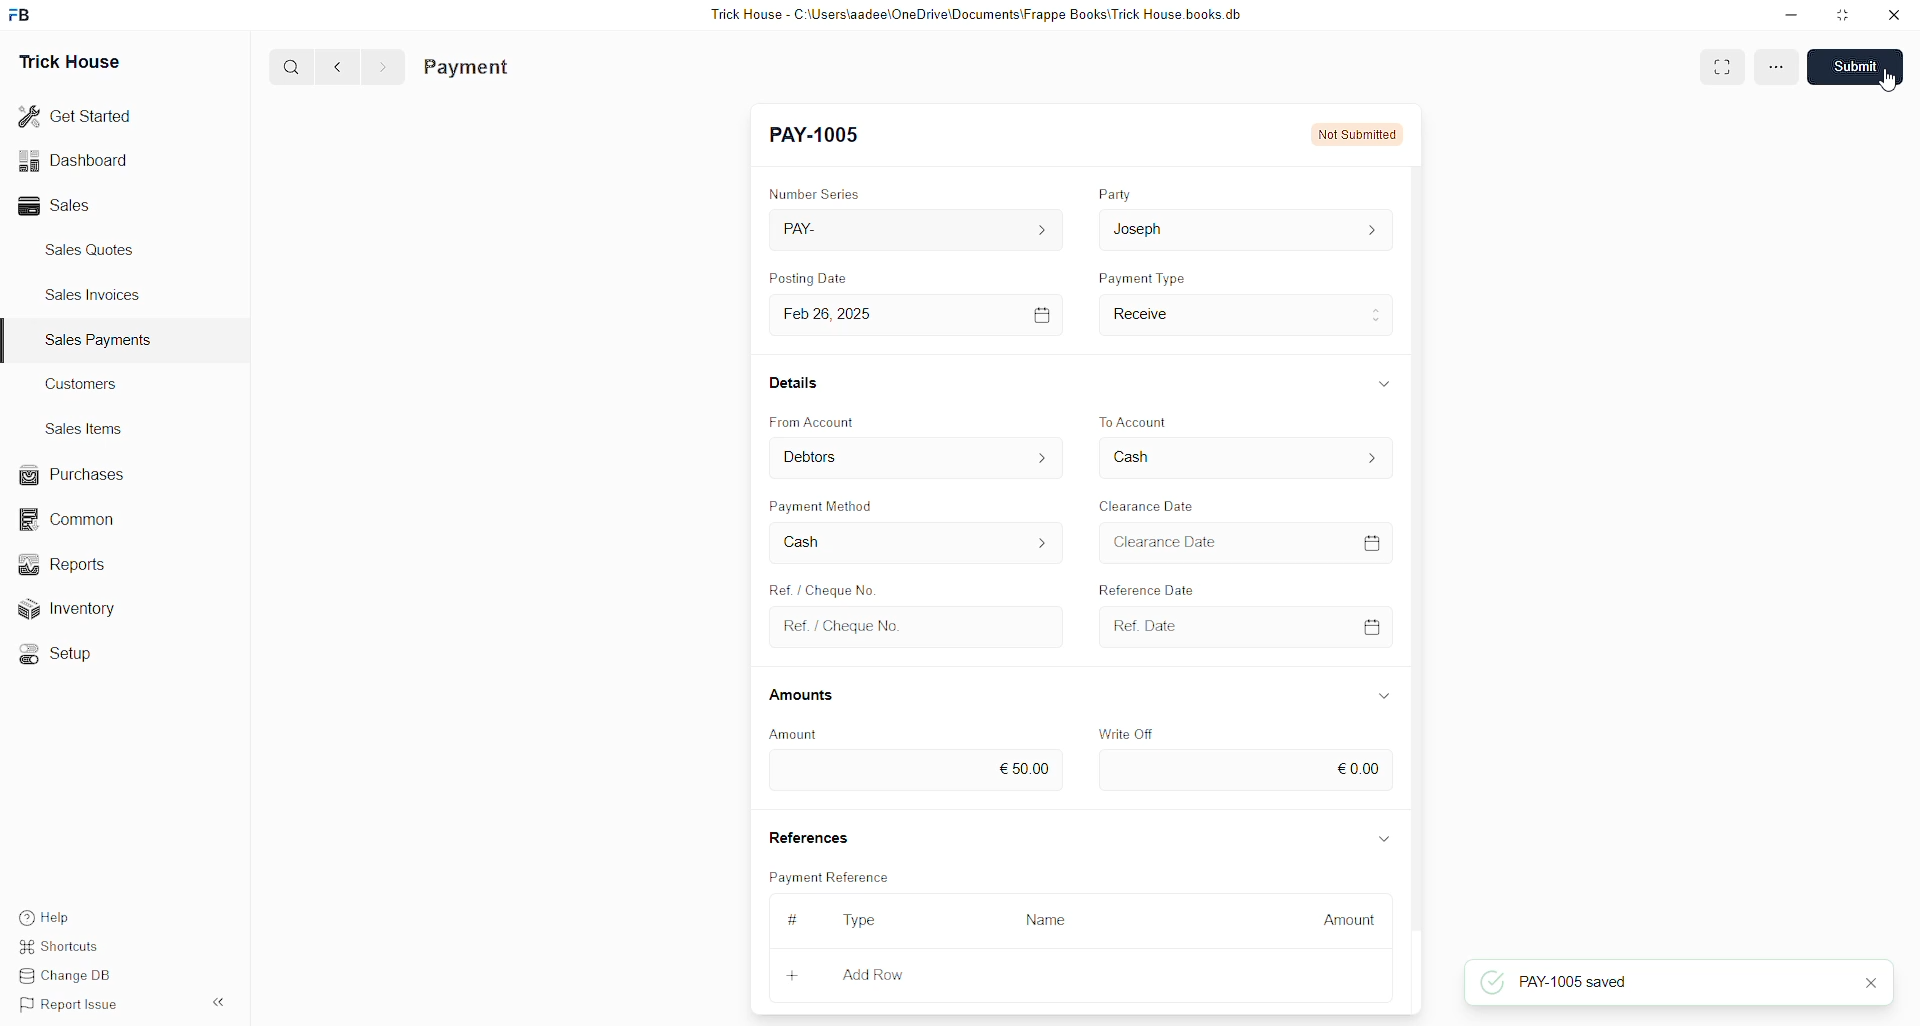 The image size is (1920, 1026). What do you see at coordinates (1341, 922) in the screenshot?
I see `Amount` at bounding box center [1341, 922].